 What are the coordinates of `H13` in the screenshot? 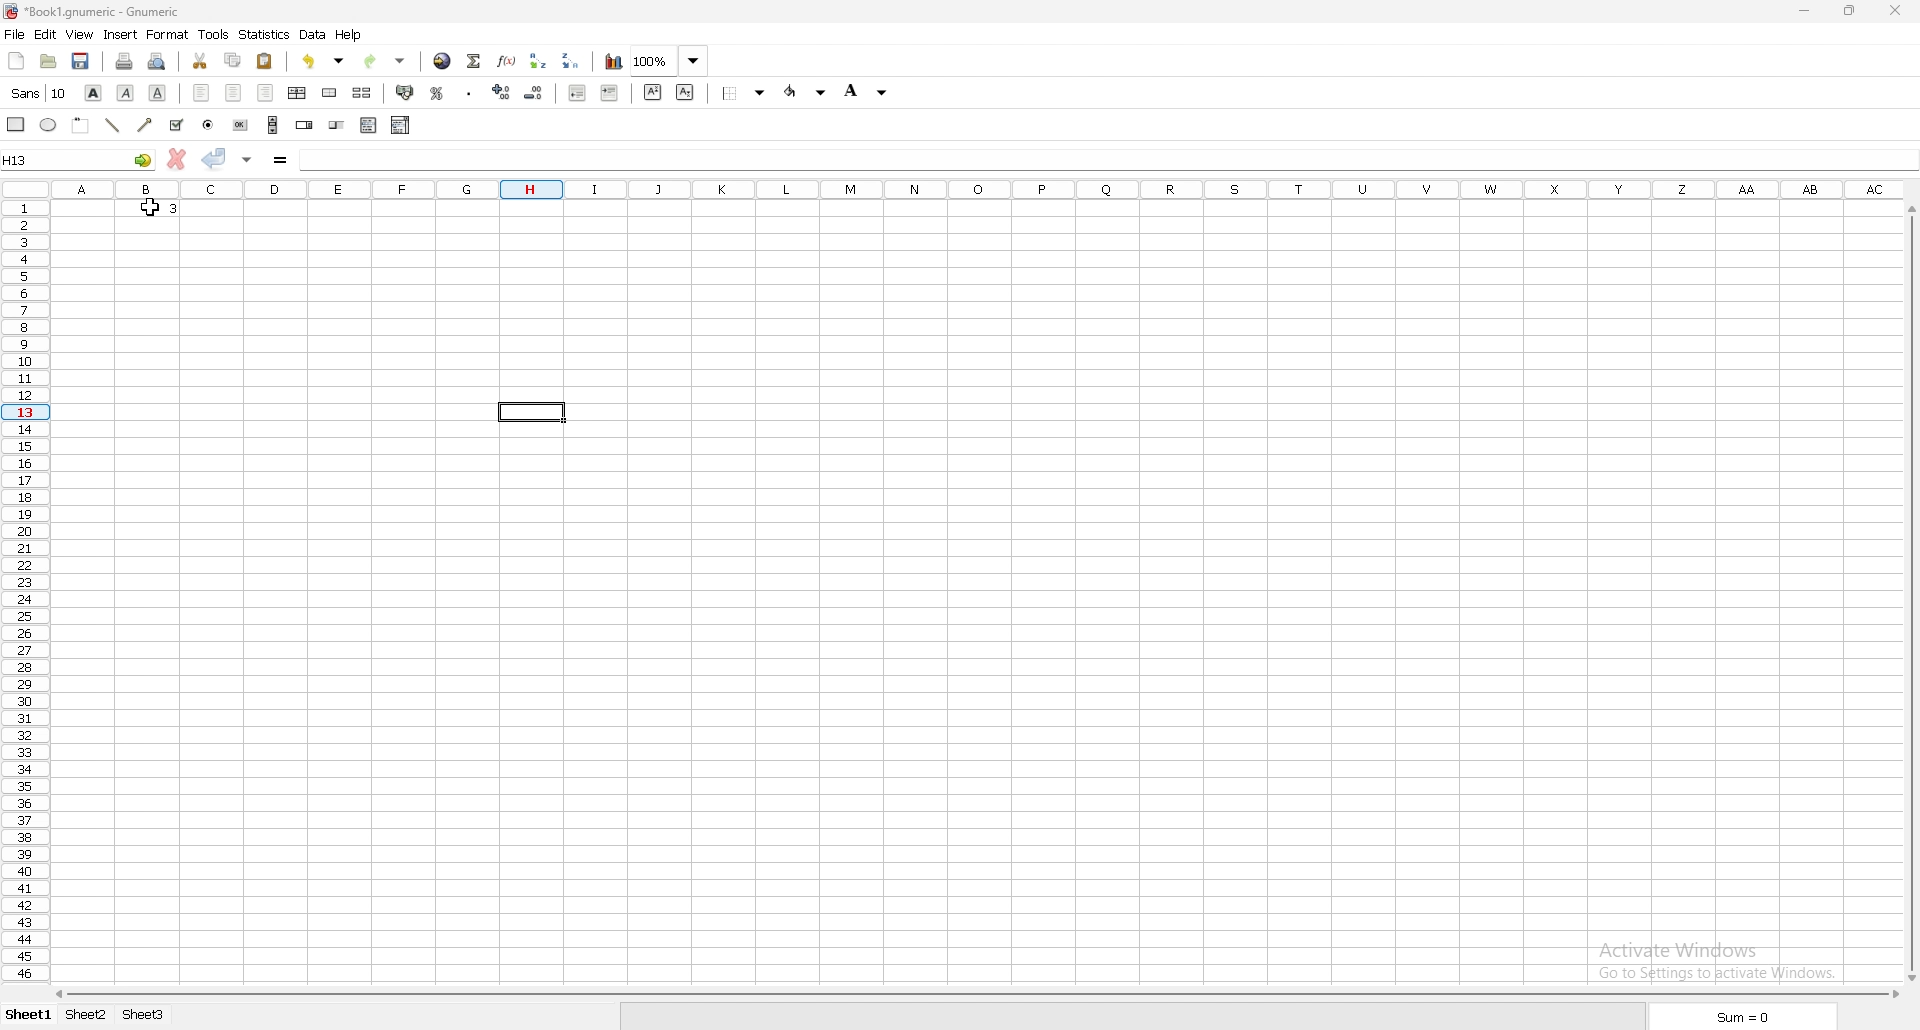 It's located at (78, 158).